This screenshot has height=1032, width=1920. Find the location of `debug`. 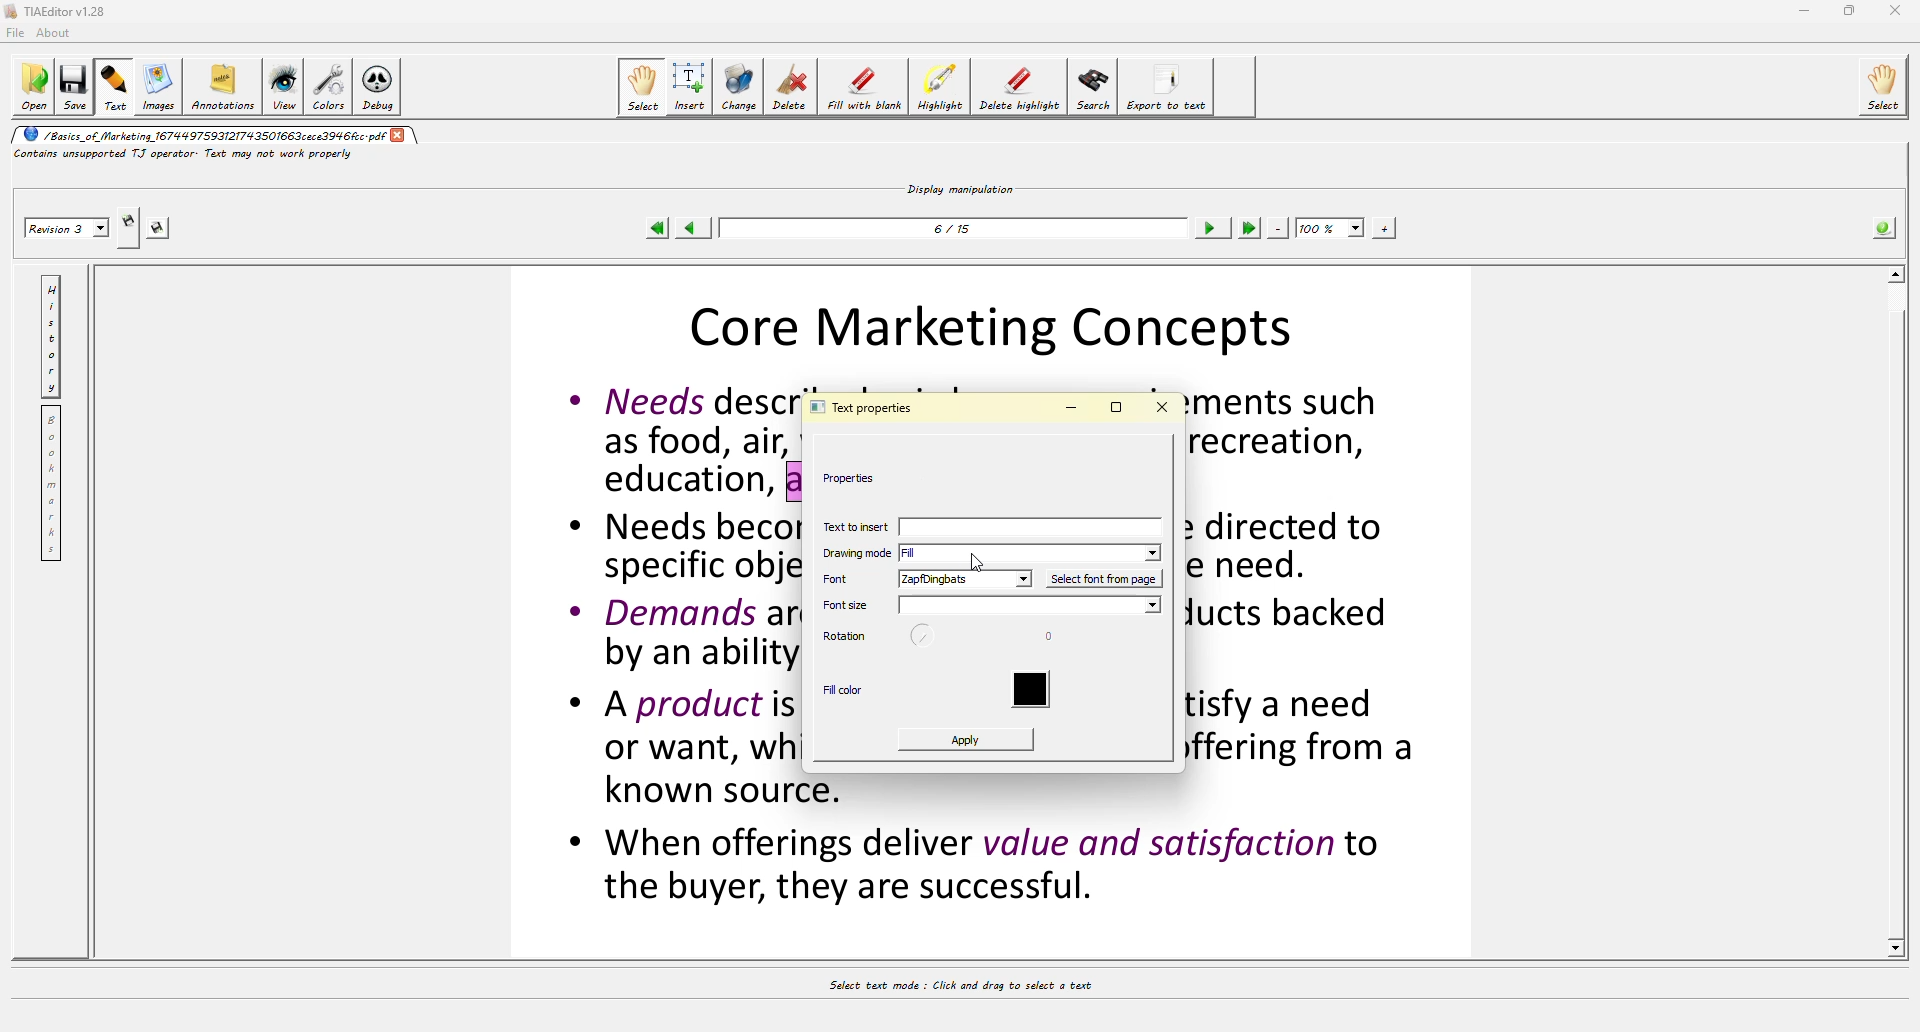

debug is located at coordinates (375, 90).